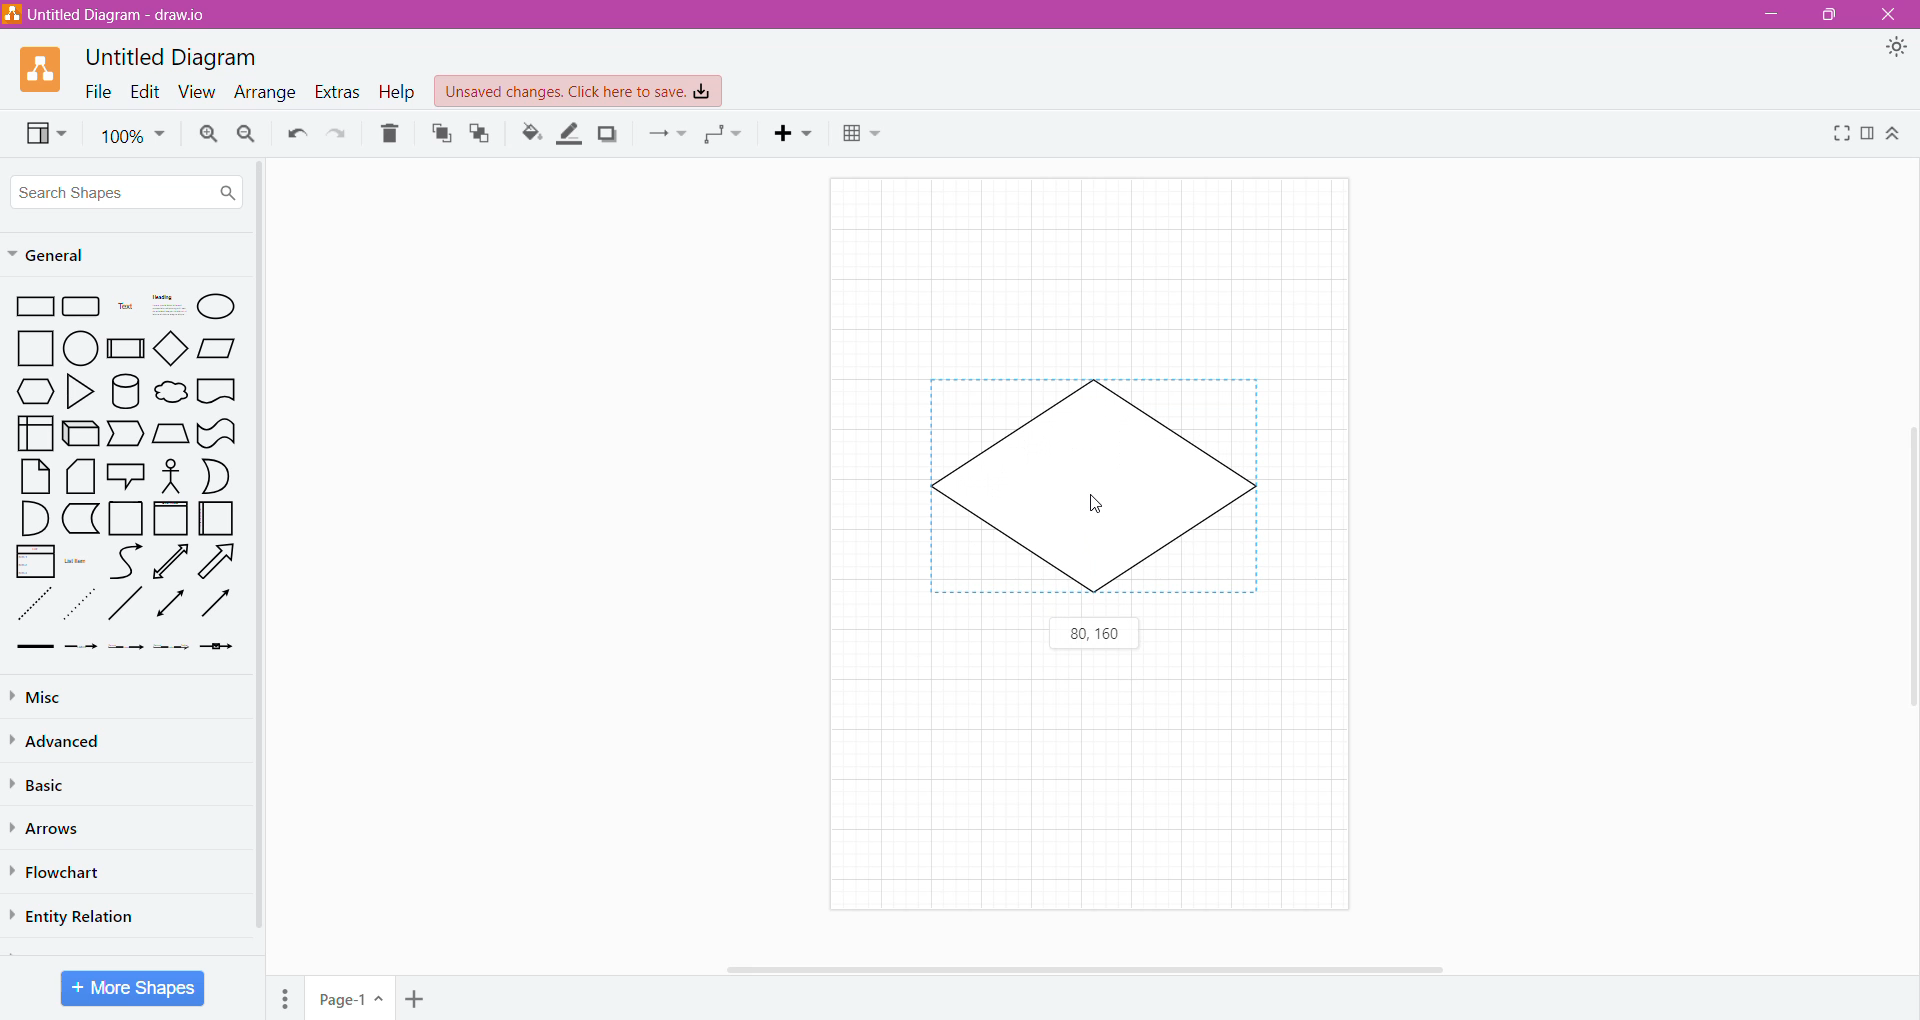  Describe the element at coordinates (133, 988) in the screenshot. I see `More Shapes` at that location.